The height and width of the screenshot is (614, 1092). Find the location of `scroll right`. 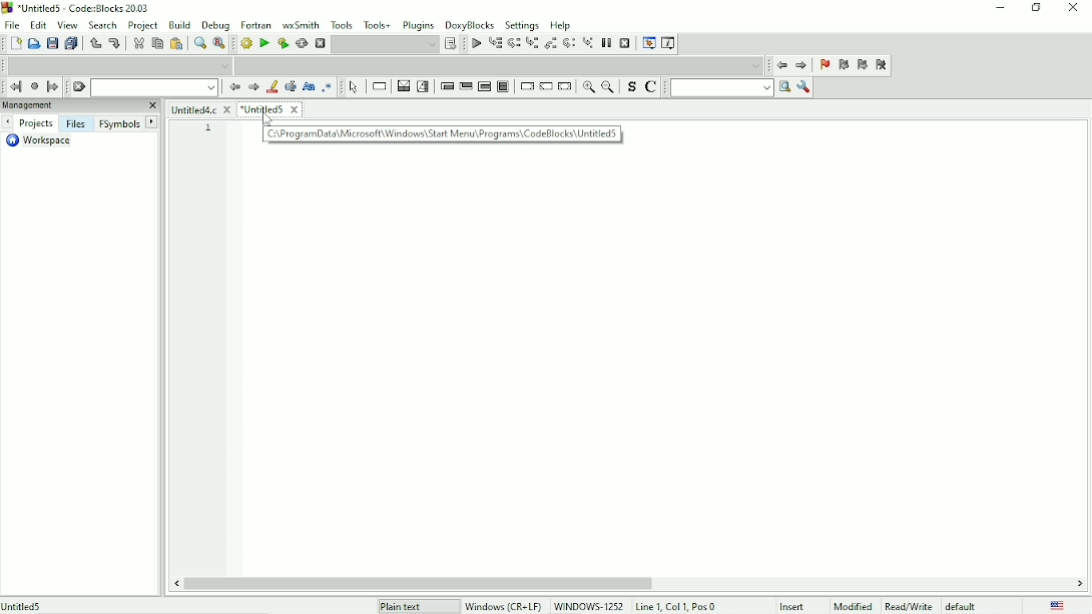

scroll right is located at coordinates (1079, 584).